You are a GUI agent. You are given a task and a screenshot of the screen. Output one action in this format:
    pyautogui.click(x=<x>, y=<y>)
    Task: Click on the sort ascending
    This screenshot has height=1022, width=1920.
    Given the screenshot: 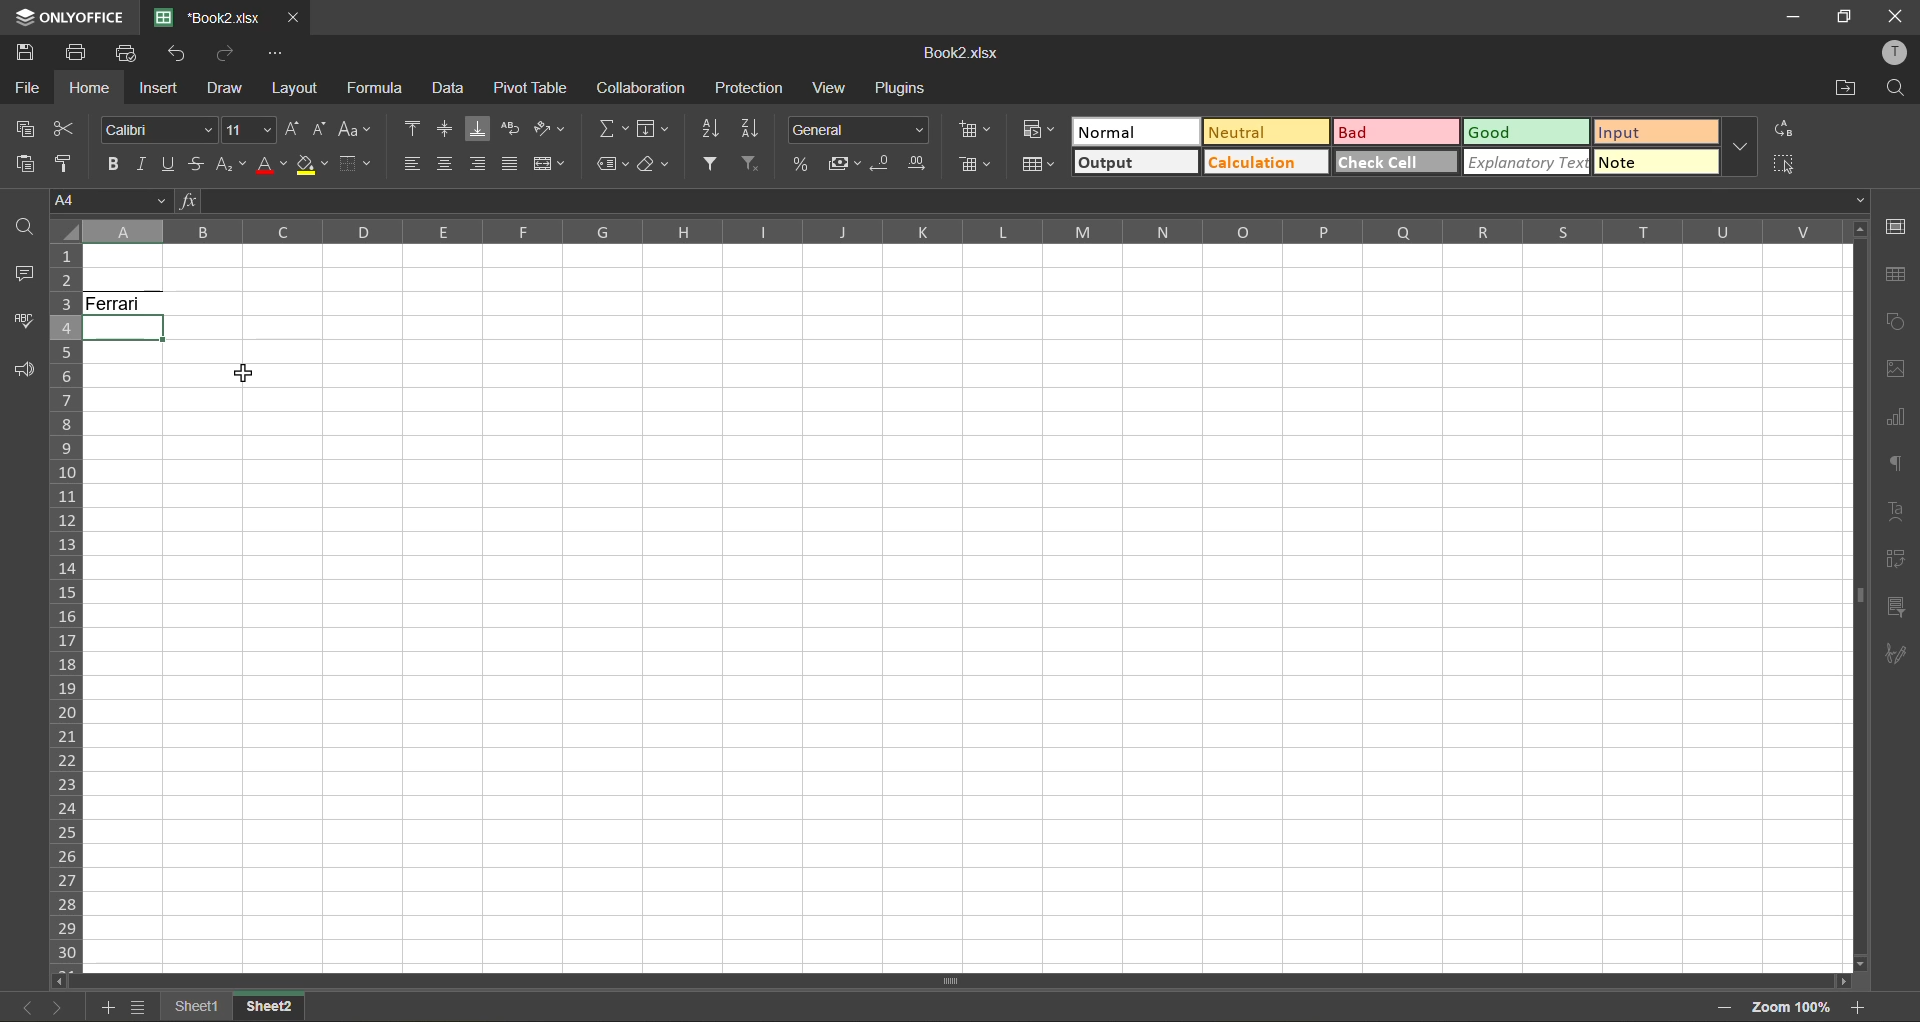 What is the action you would take?
    pyautogui.click(x=711, y=129)
    